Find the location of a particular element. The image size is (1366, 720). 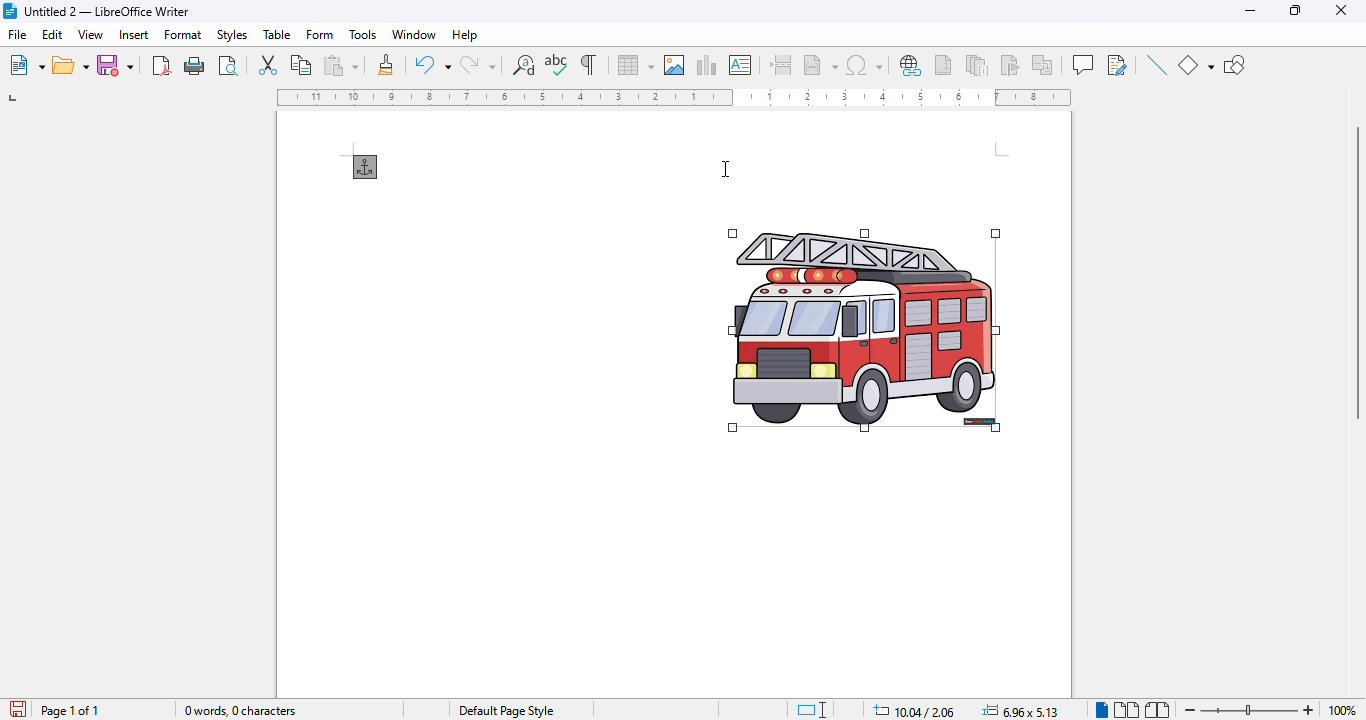

insert endnote is located at coordinates (978, 64).